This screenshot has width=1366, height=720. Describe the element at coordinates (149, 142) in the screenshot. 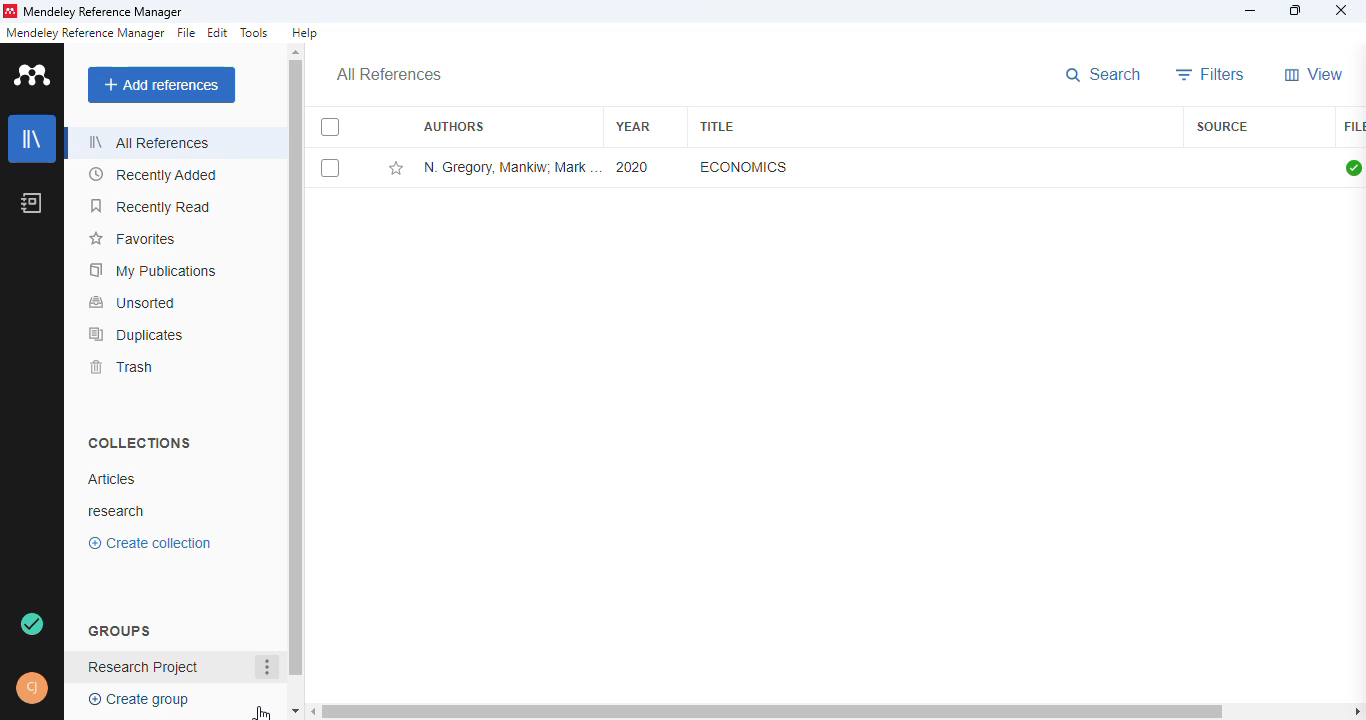

I see `all references` at that location.